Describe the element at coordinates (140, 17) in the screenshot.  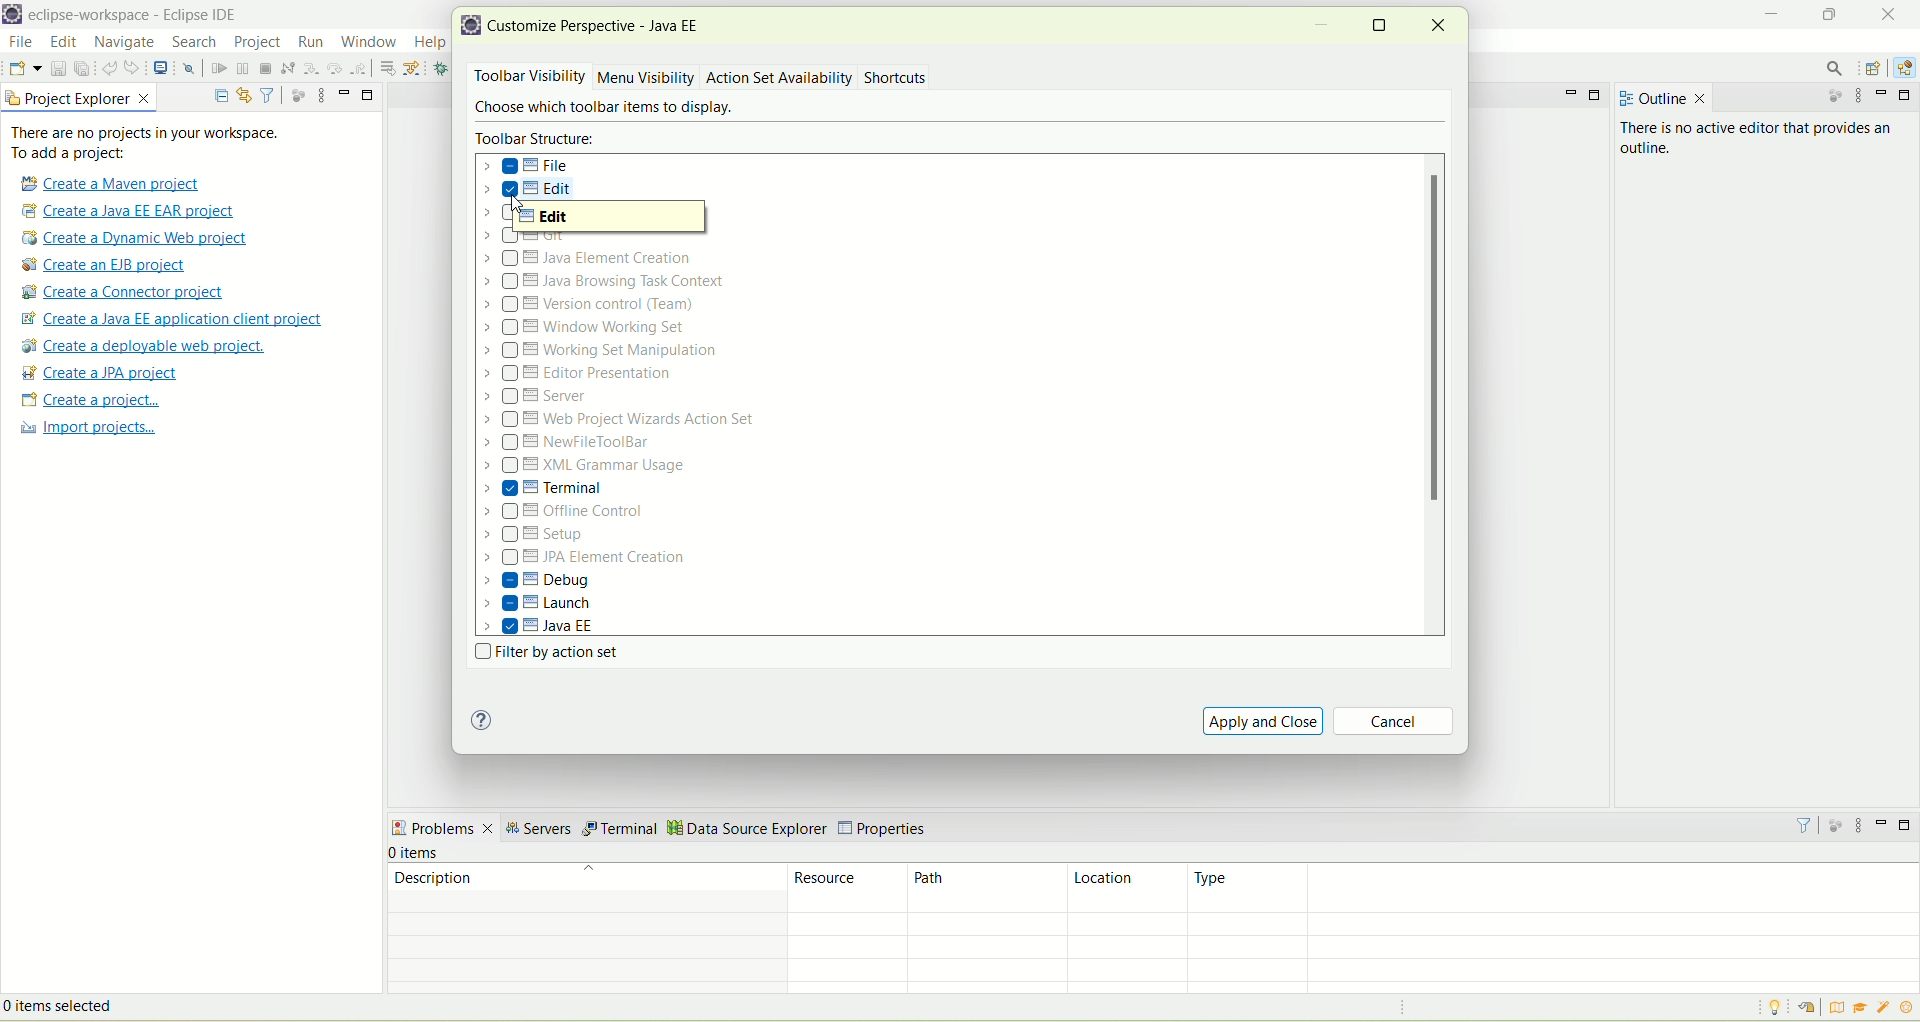
I see `eclipse workspace-Eclipse IDE` at that location.